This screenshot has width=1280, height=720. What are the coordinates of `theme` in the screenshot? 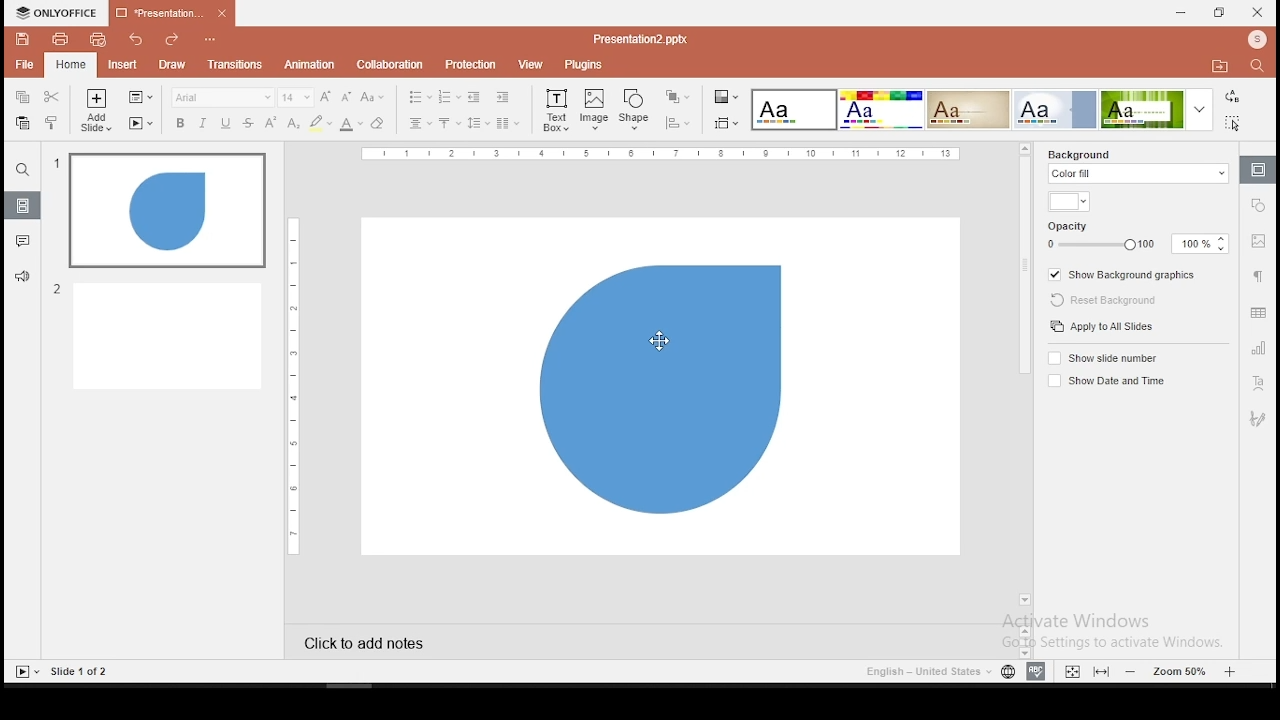 It's located at (792, 110).